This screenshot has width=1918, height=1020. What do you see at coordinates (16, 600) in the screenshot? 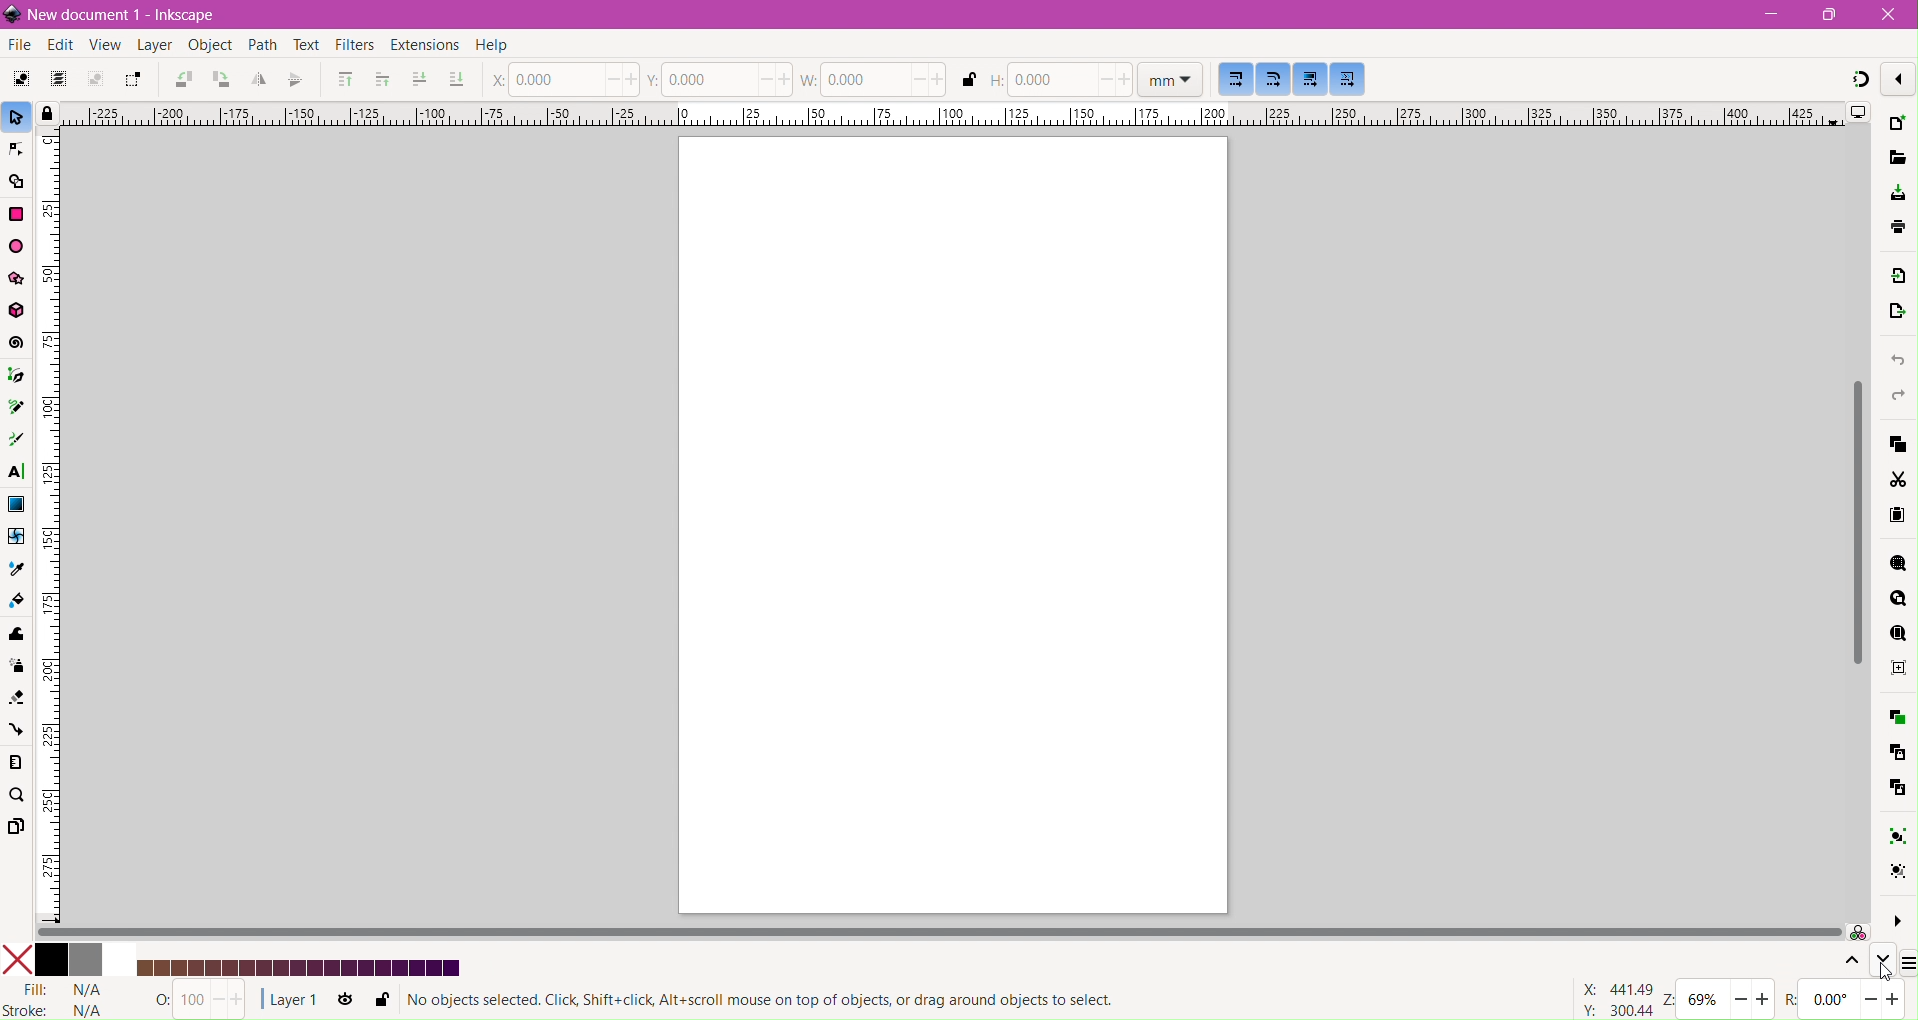
I see `Paint Bucket Tool` at bounding box center [16, 600].